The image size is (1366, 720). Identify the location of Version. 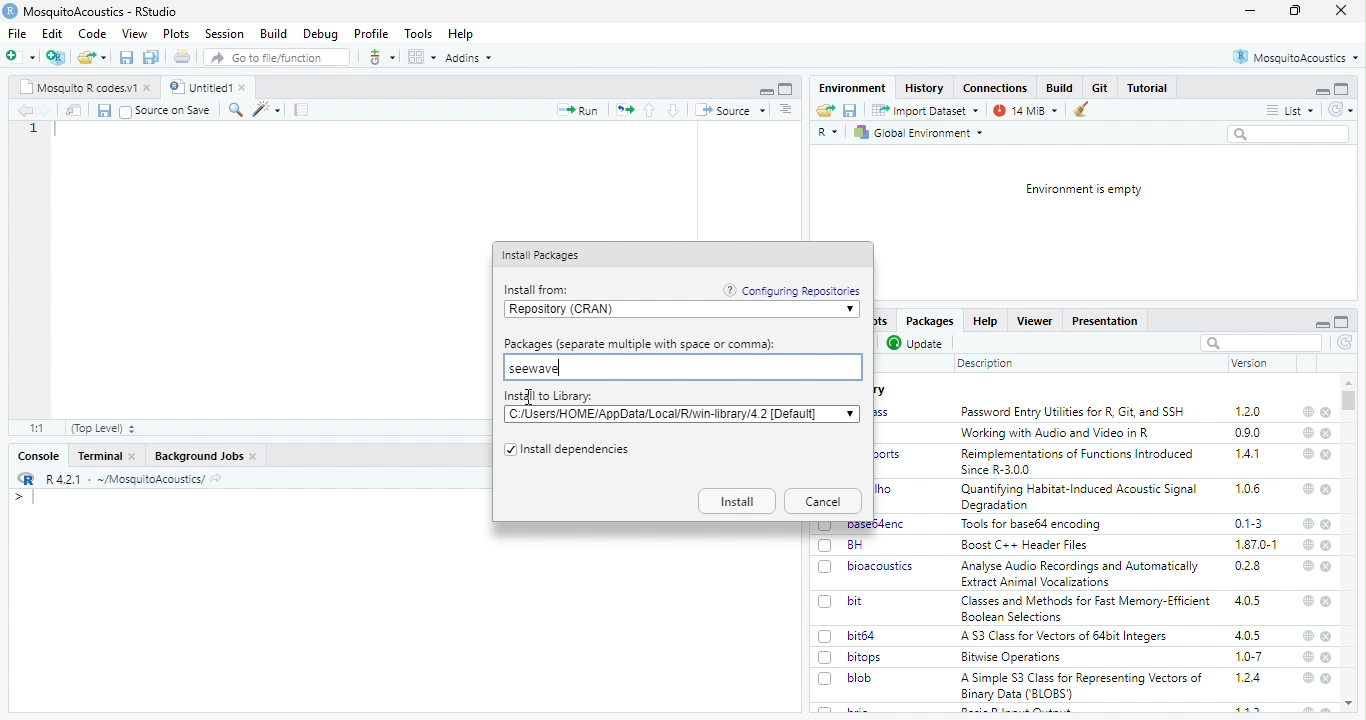
(1251, 363).